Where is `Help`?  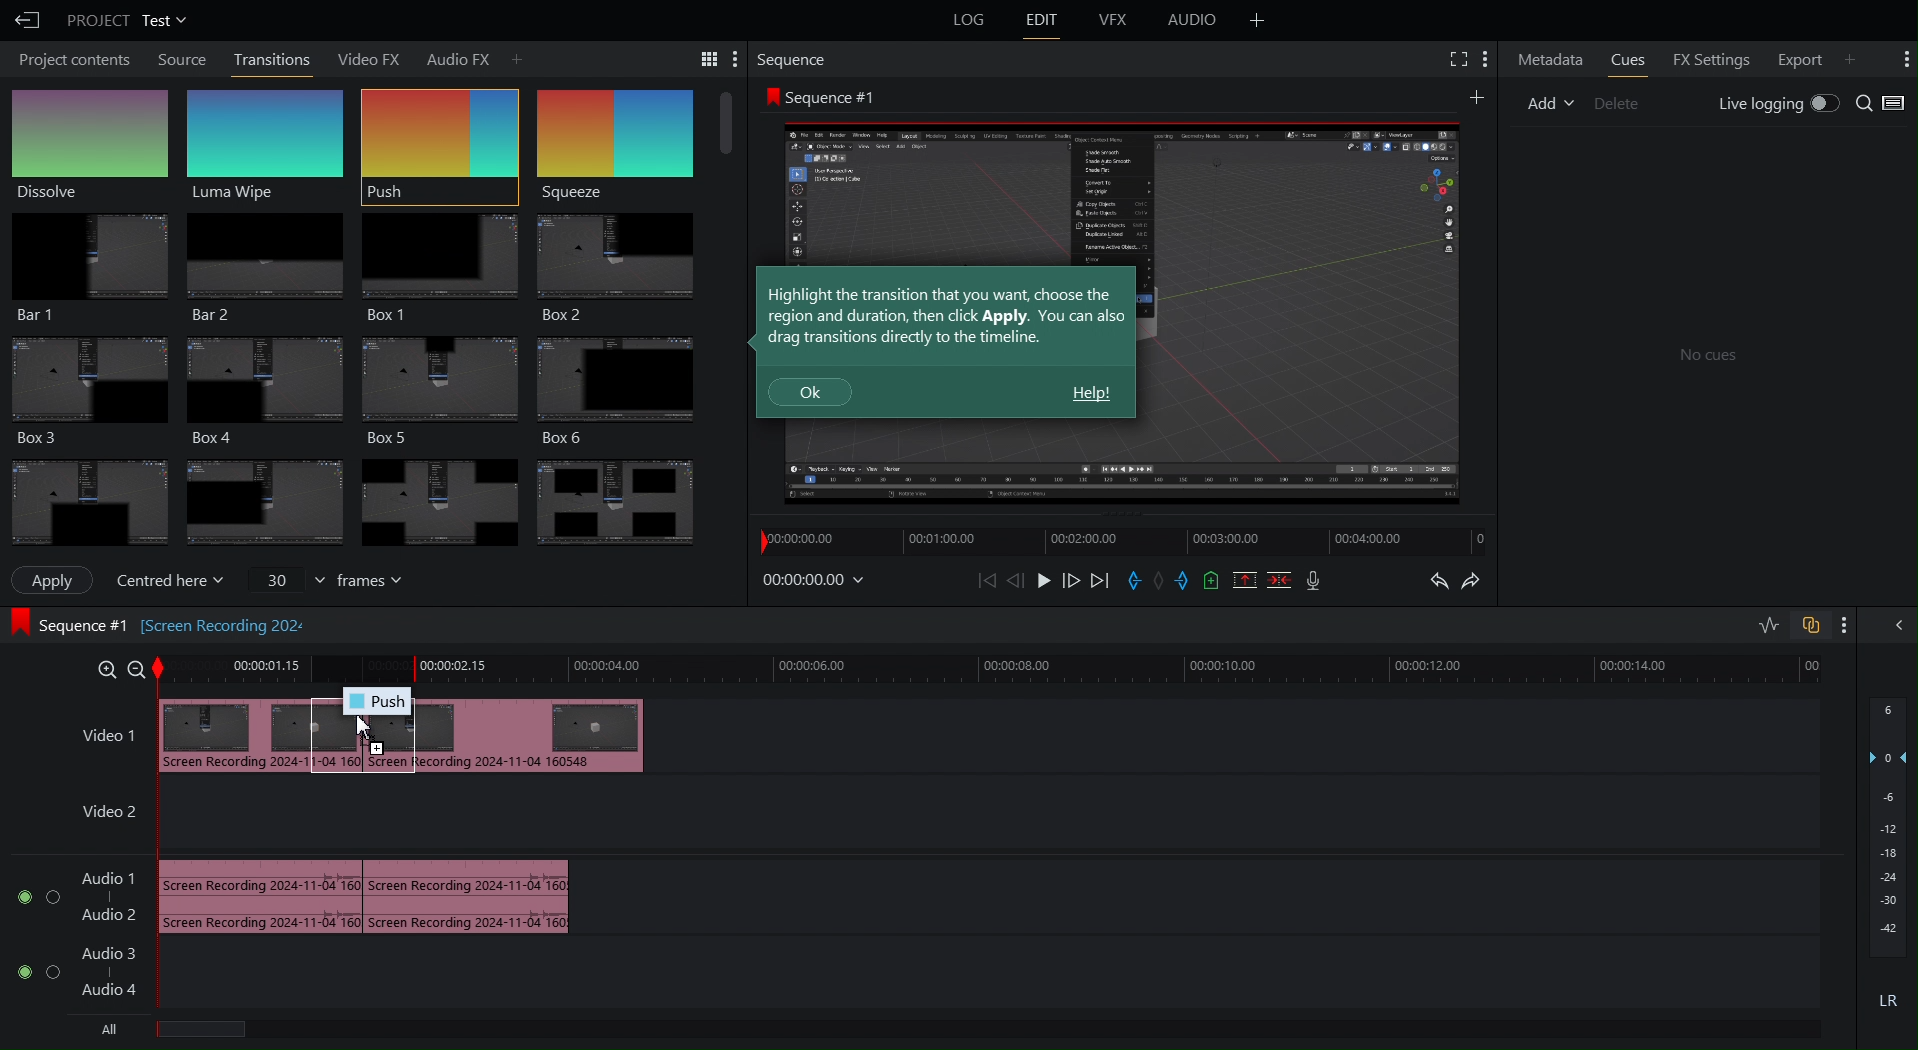 Help is located at coordinates (1091, 394).